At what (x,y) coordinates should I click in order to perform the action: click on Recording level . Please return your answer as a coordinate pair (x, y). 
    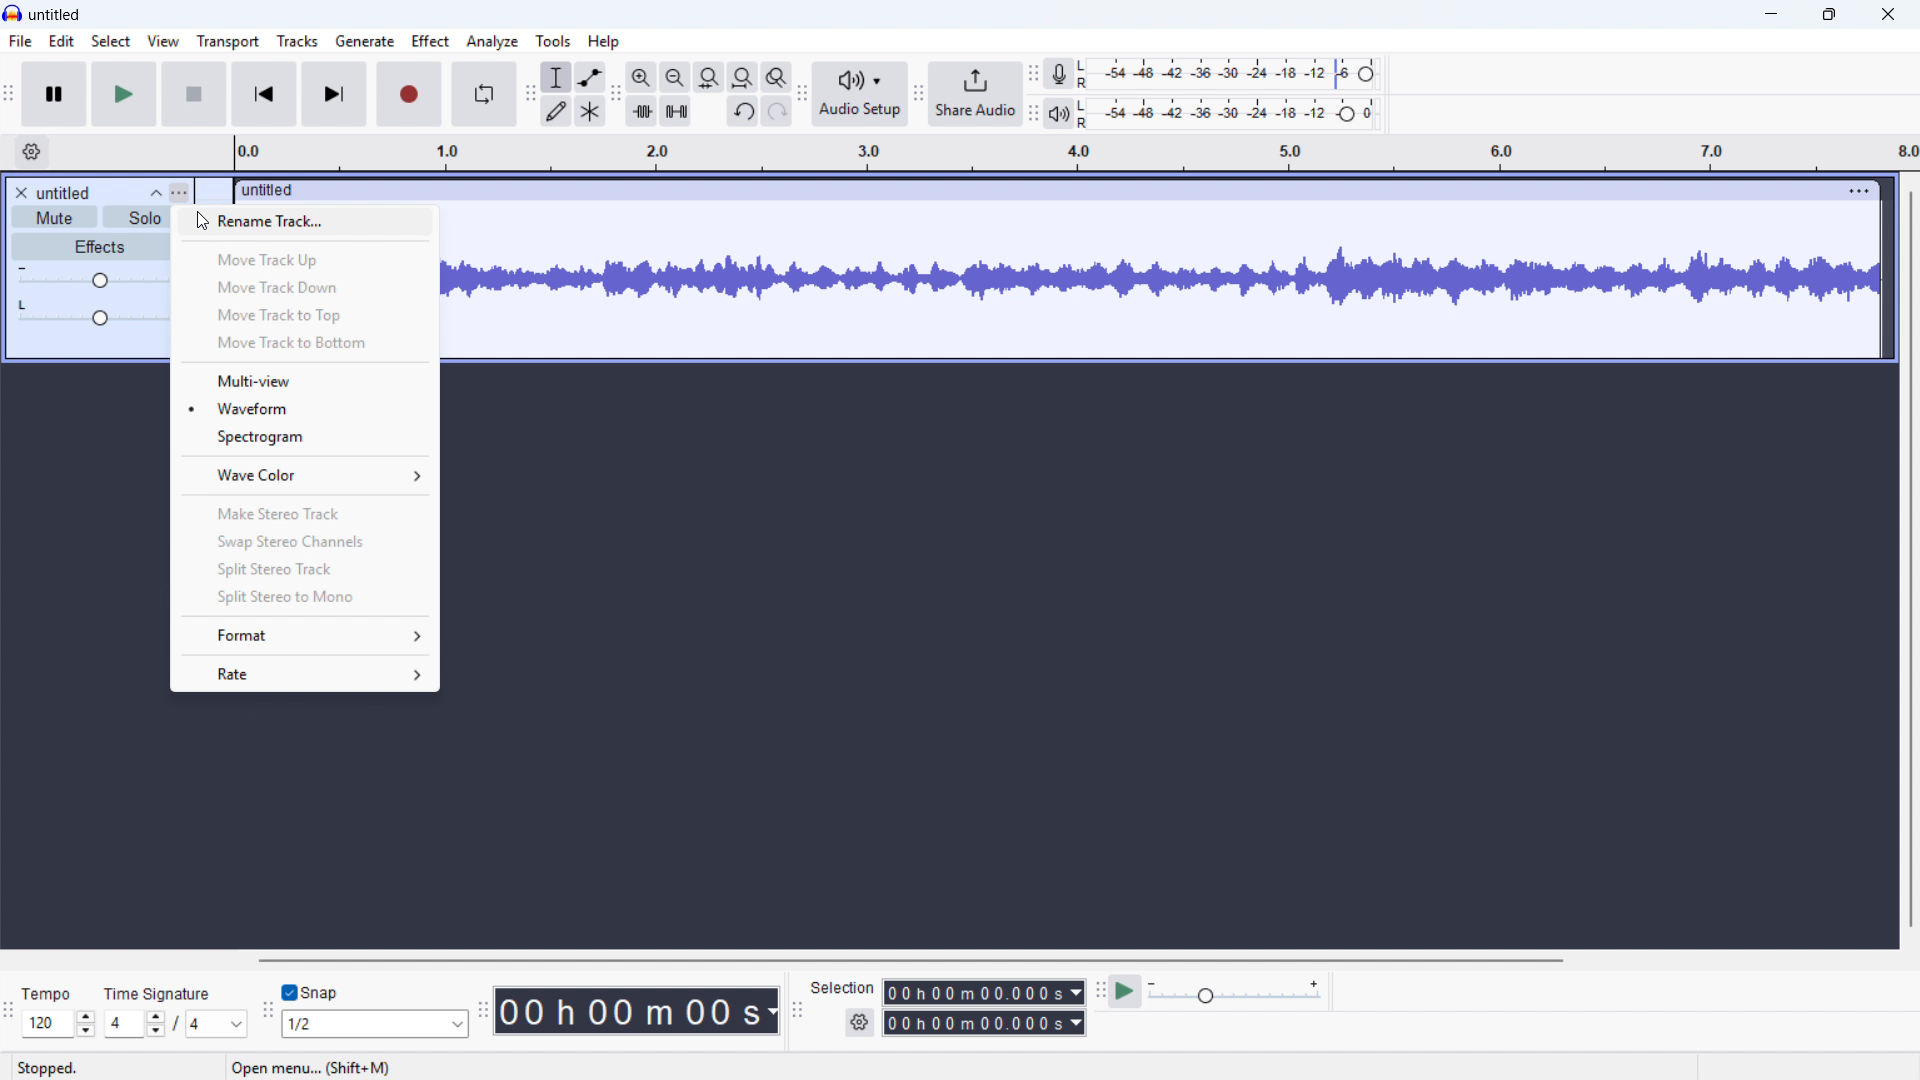
    Looking at the image, I should click on (1234, 73).